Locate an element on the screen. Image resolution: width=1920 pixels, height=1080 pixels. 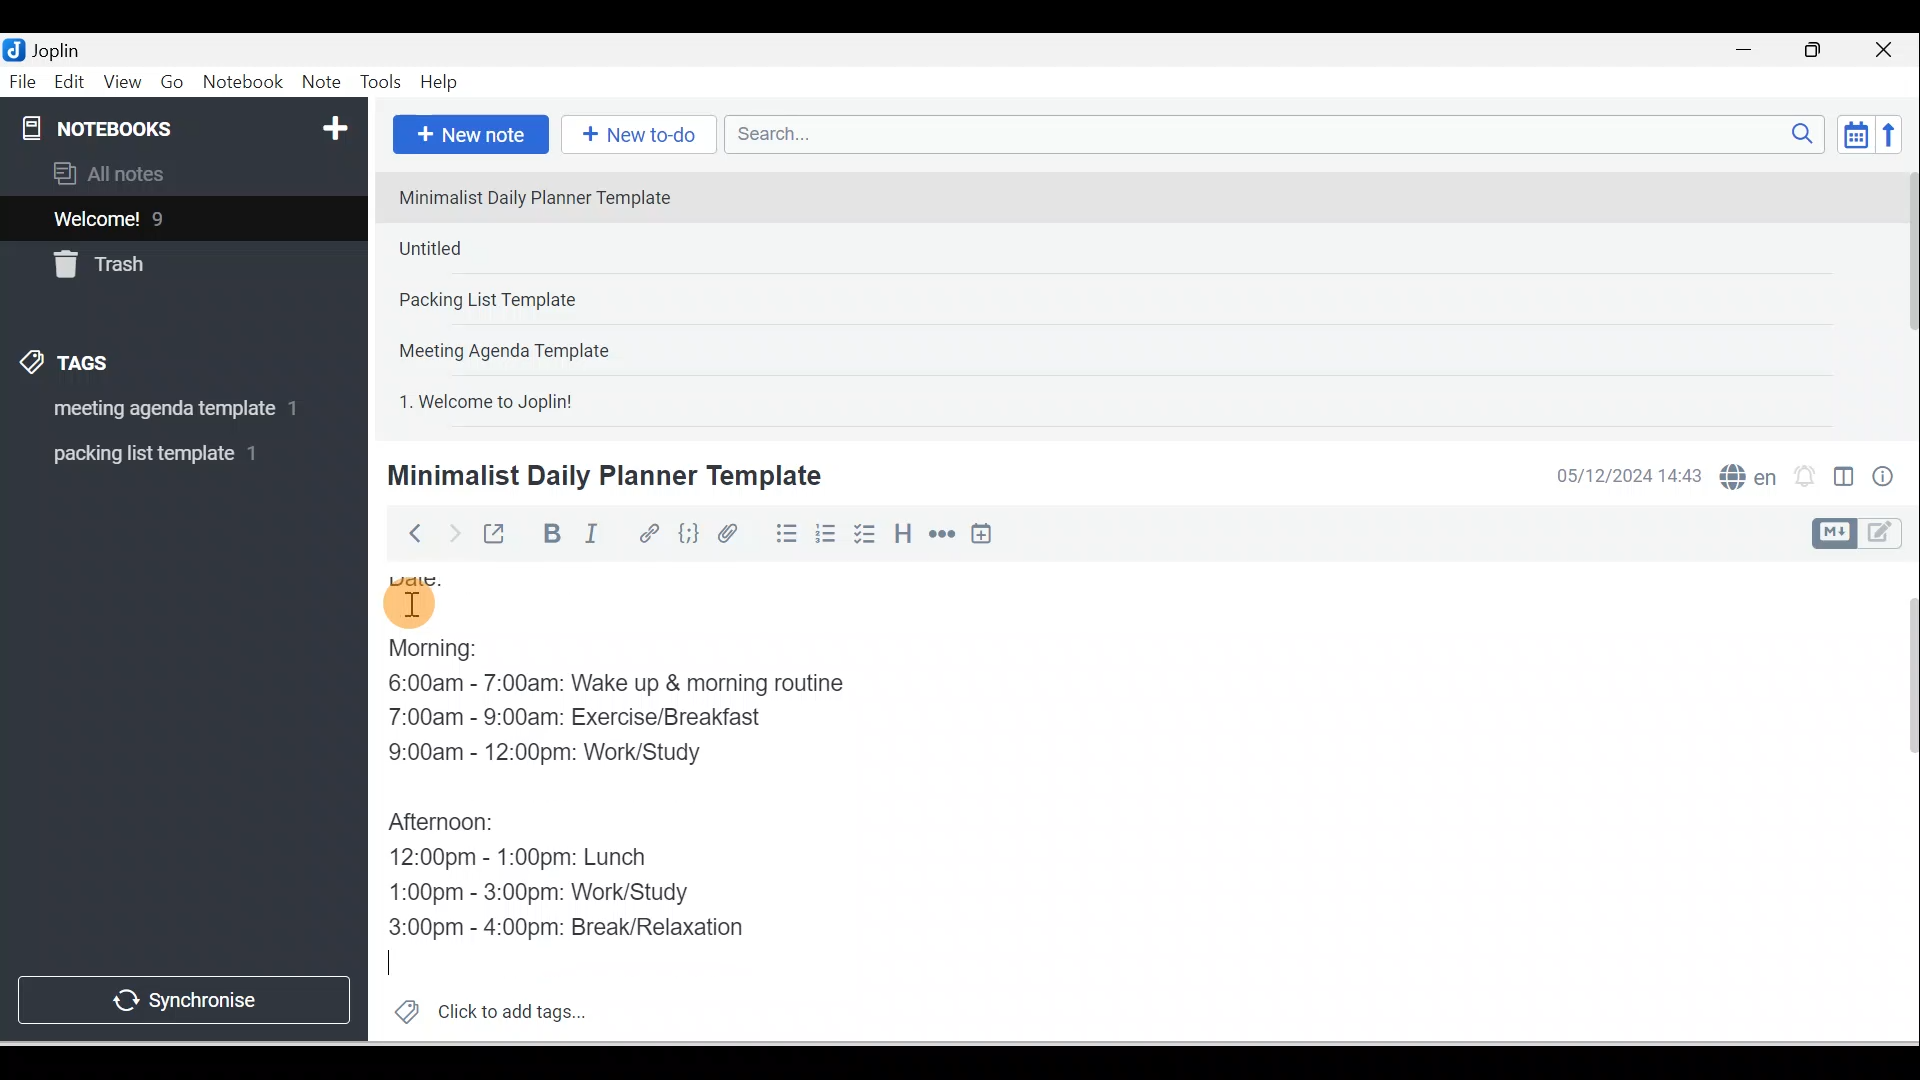
Notebooks is located at coordinates (188, 124).